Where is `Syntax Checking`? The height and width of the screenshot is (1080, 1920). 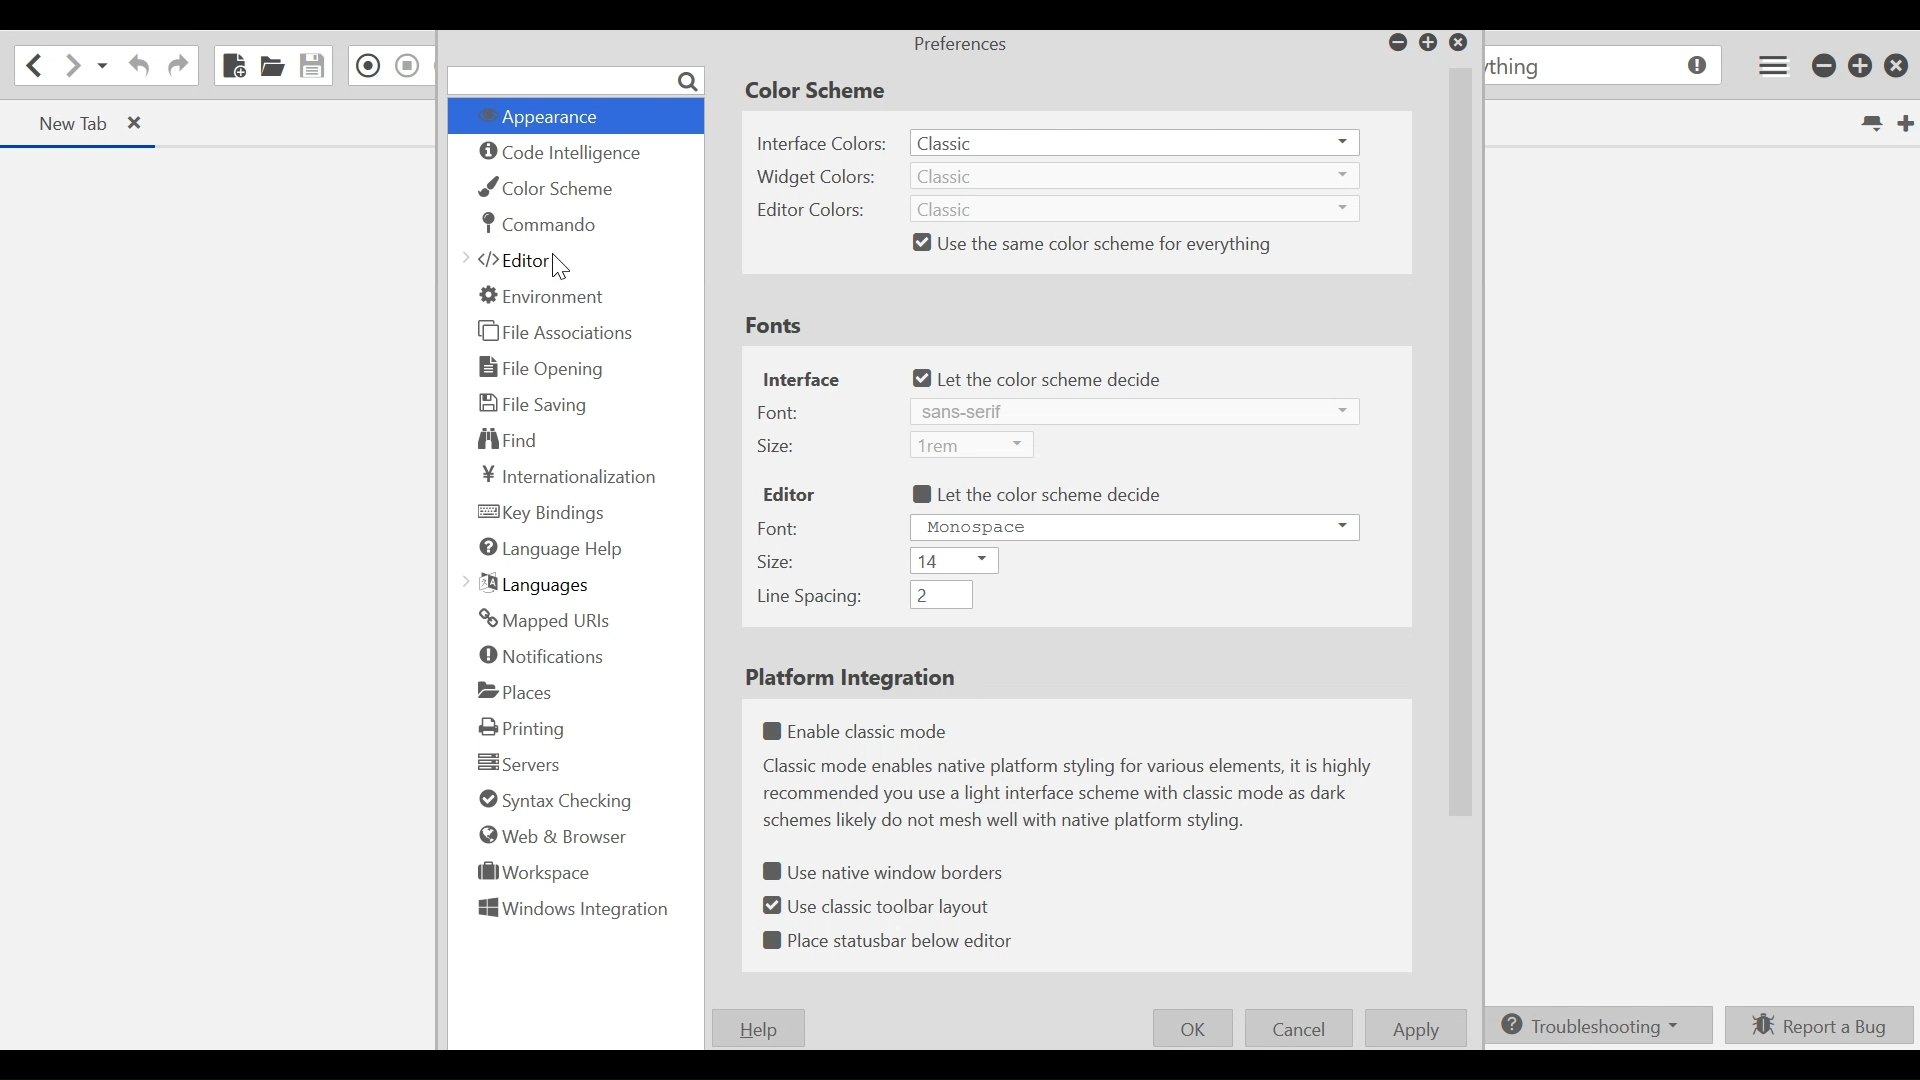 Syntax Checking is located at coordinates (554, 800).